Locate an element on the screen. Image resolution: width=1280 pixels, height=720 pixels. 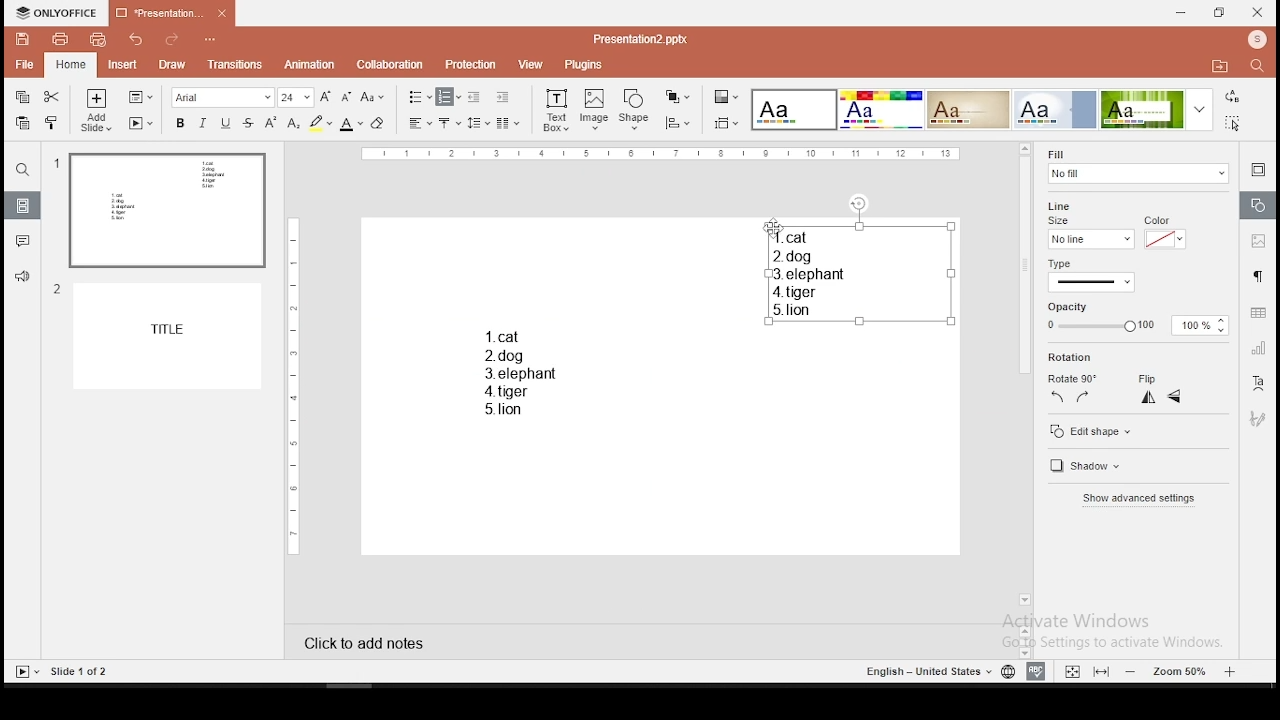
table settings is located at coordinates (1256, 313).